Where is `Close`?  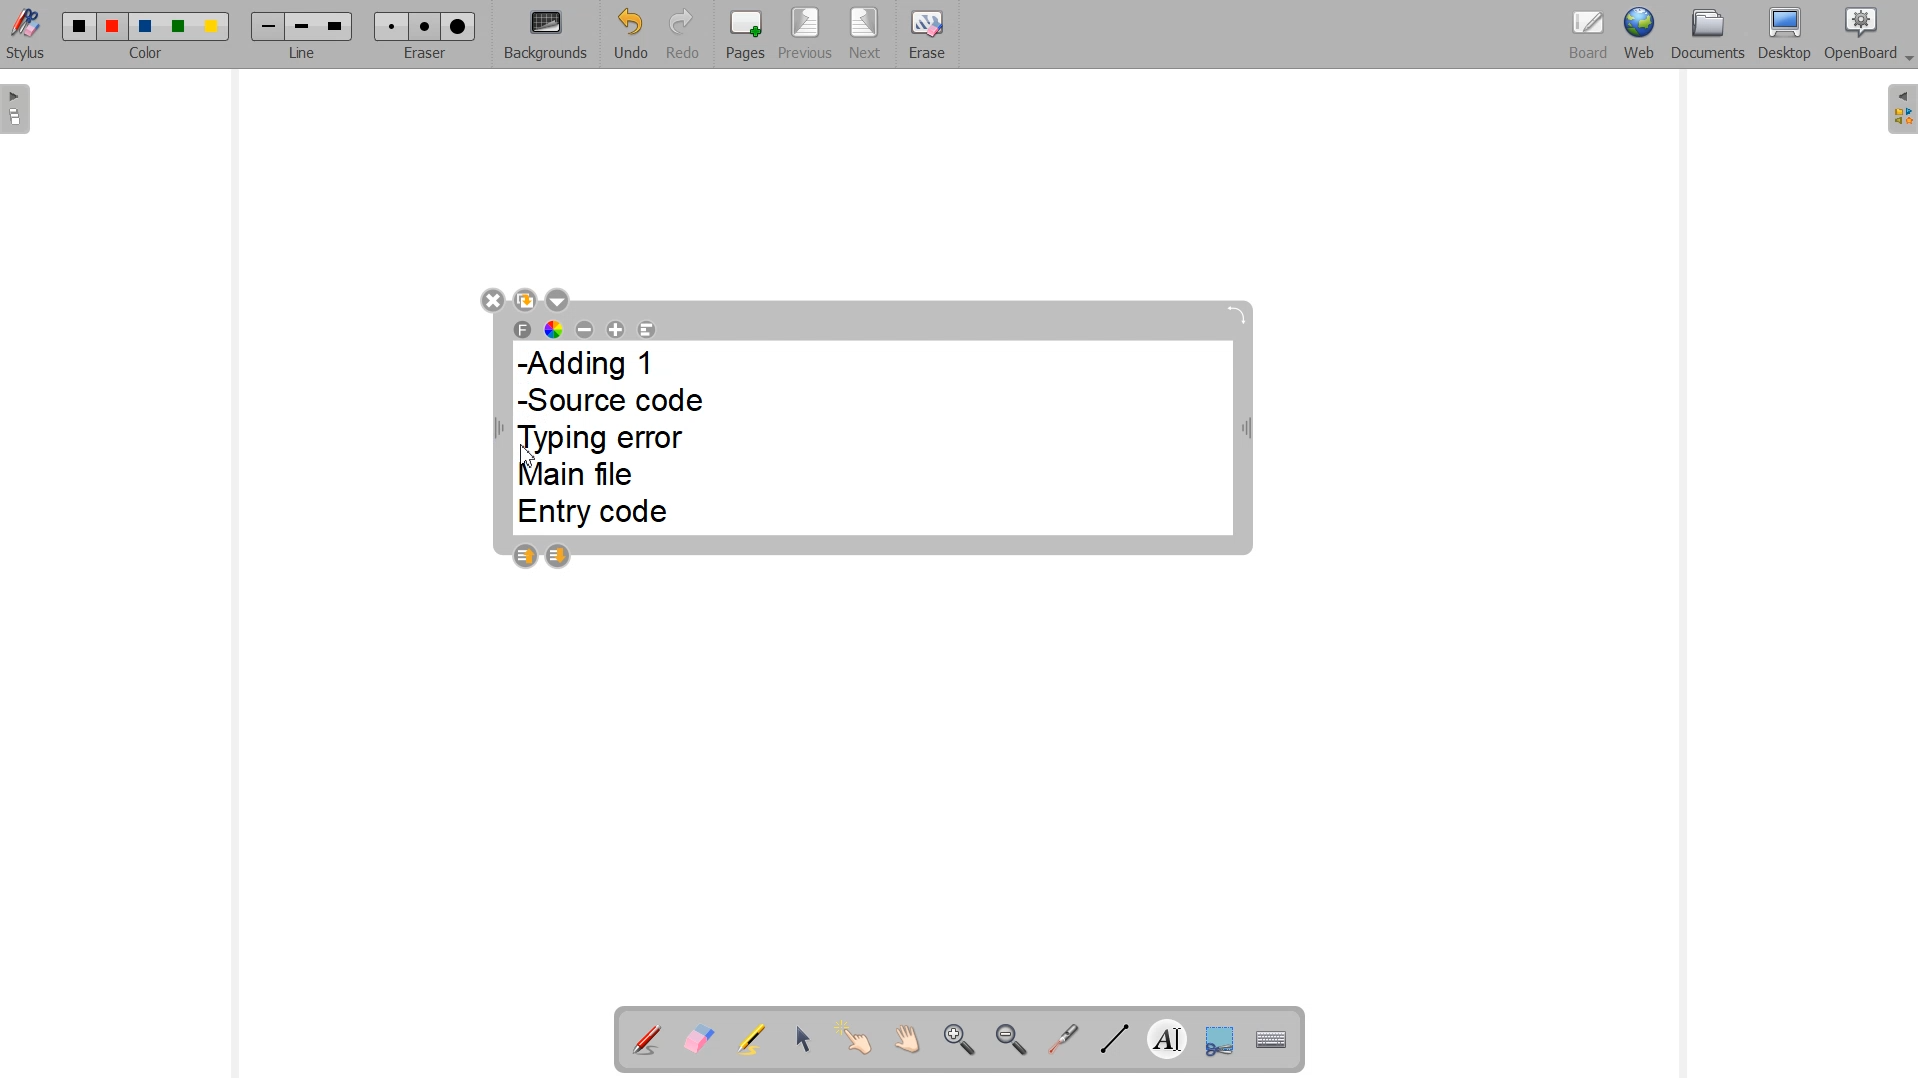 Close is located at coordinates (491, 299).